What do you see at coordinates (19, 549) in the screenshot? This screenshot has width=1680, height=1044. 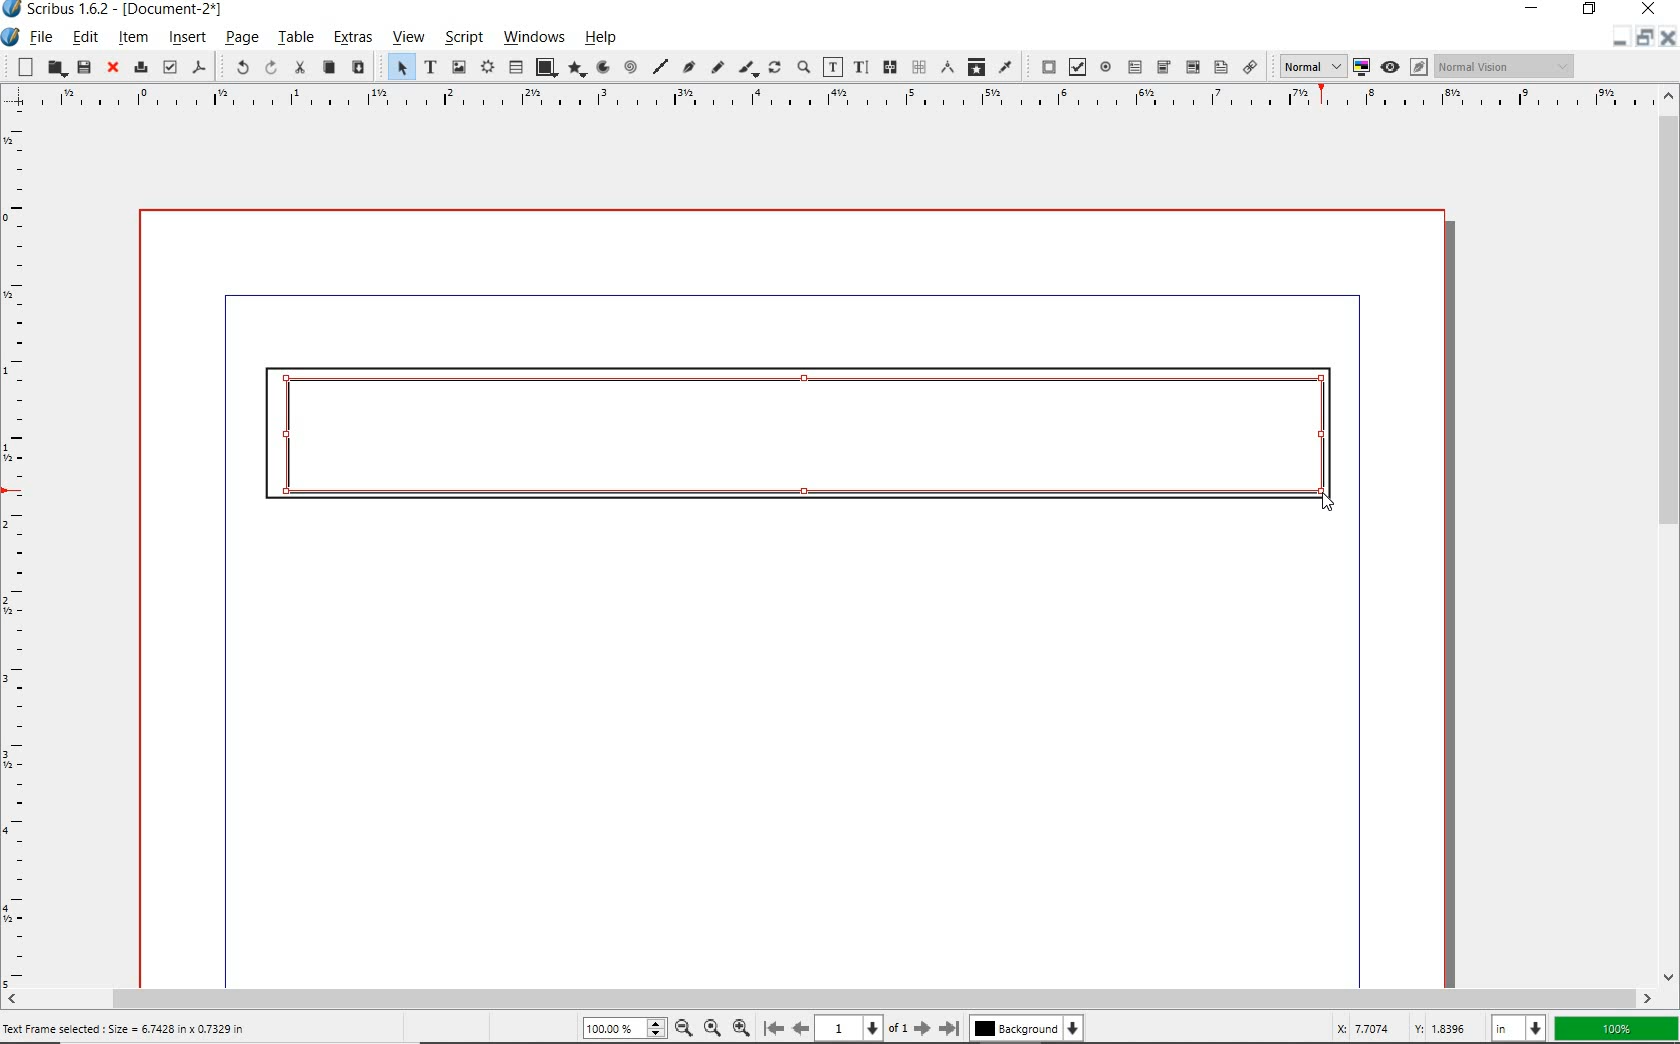 I see `ruler` at bounding box center [19, 549].